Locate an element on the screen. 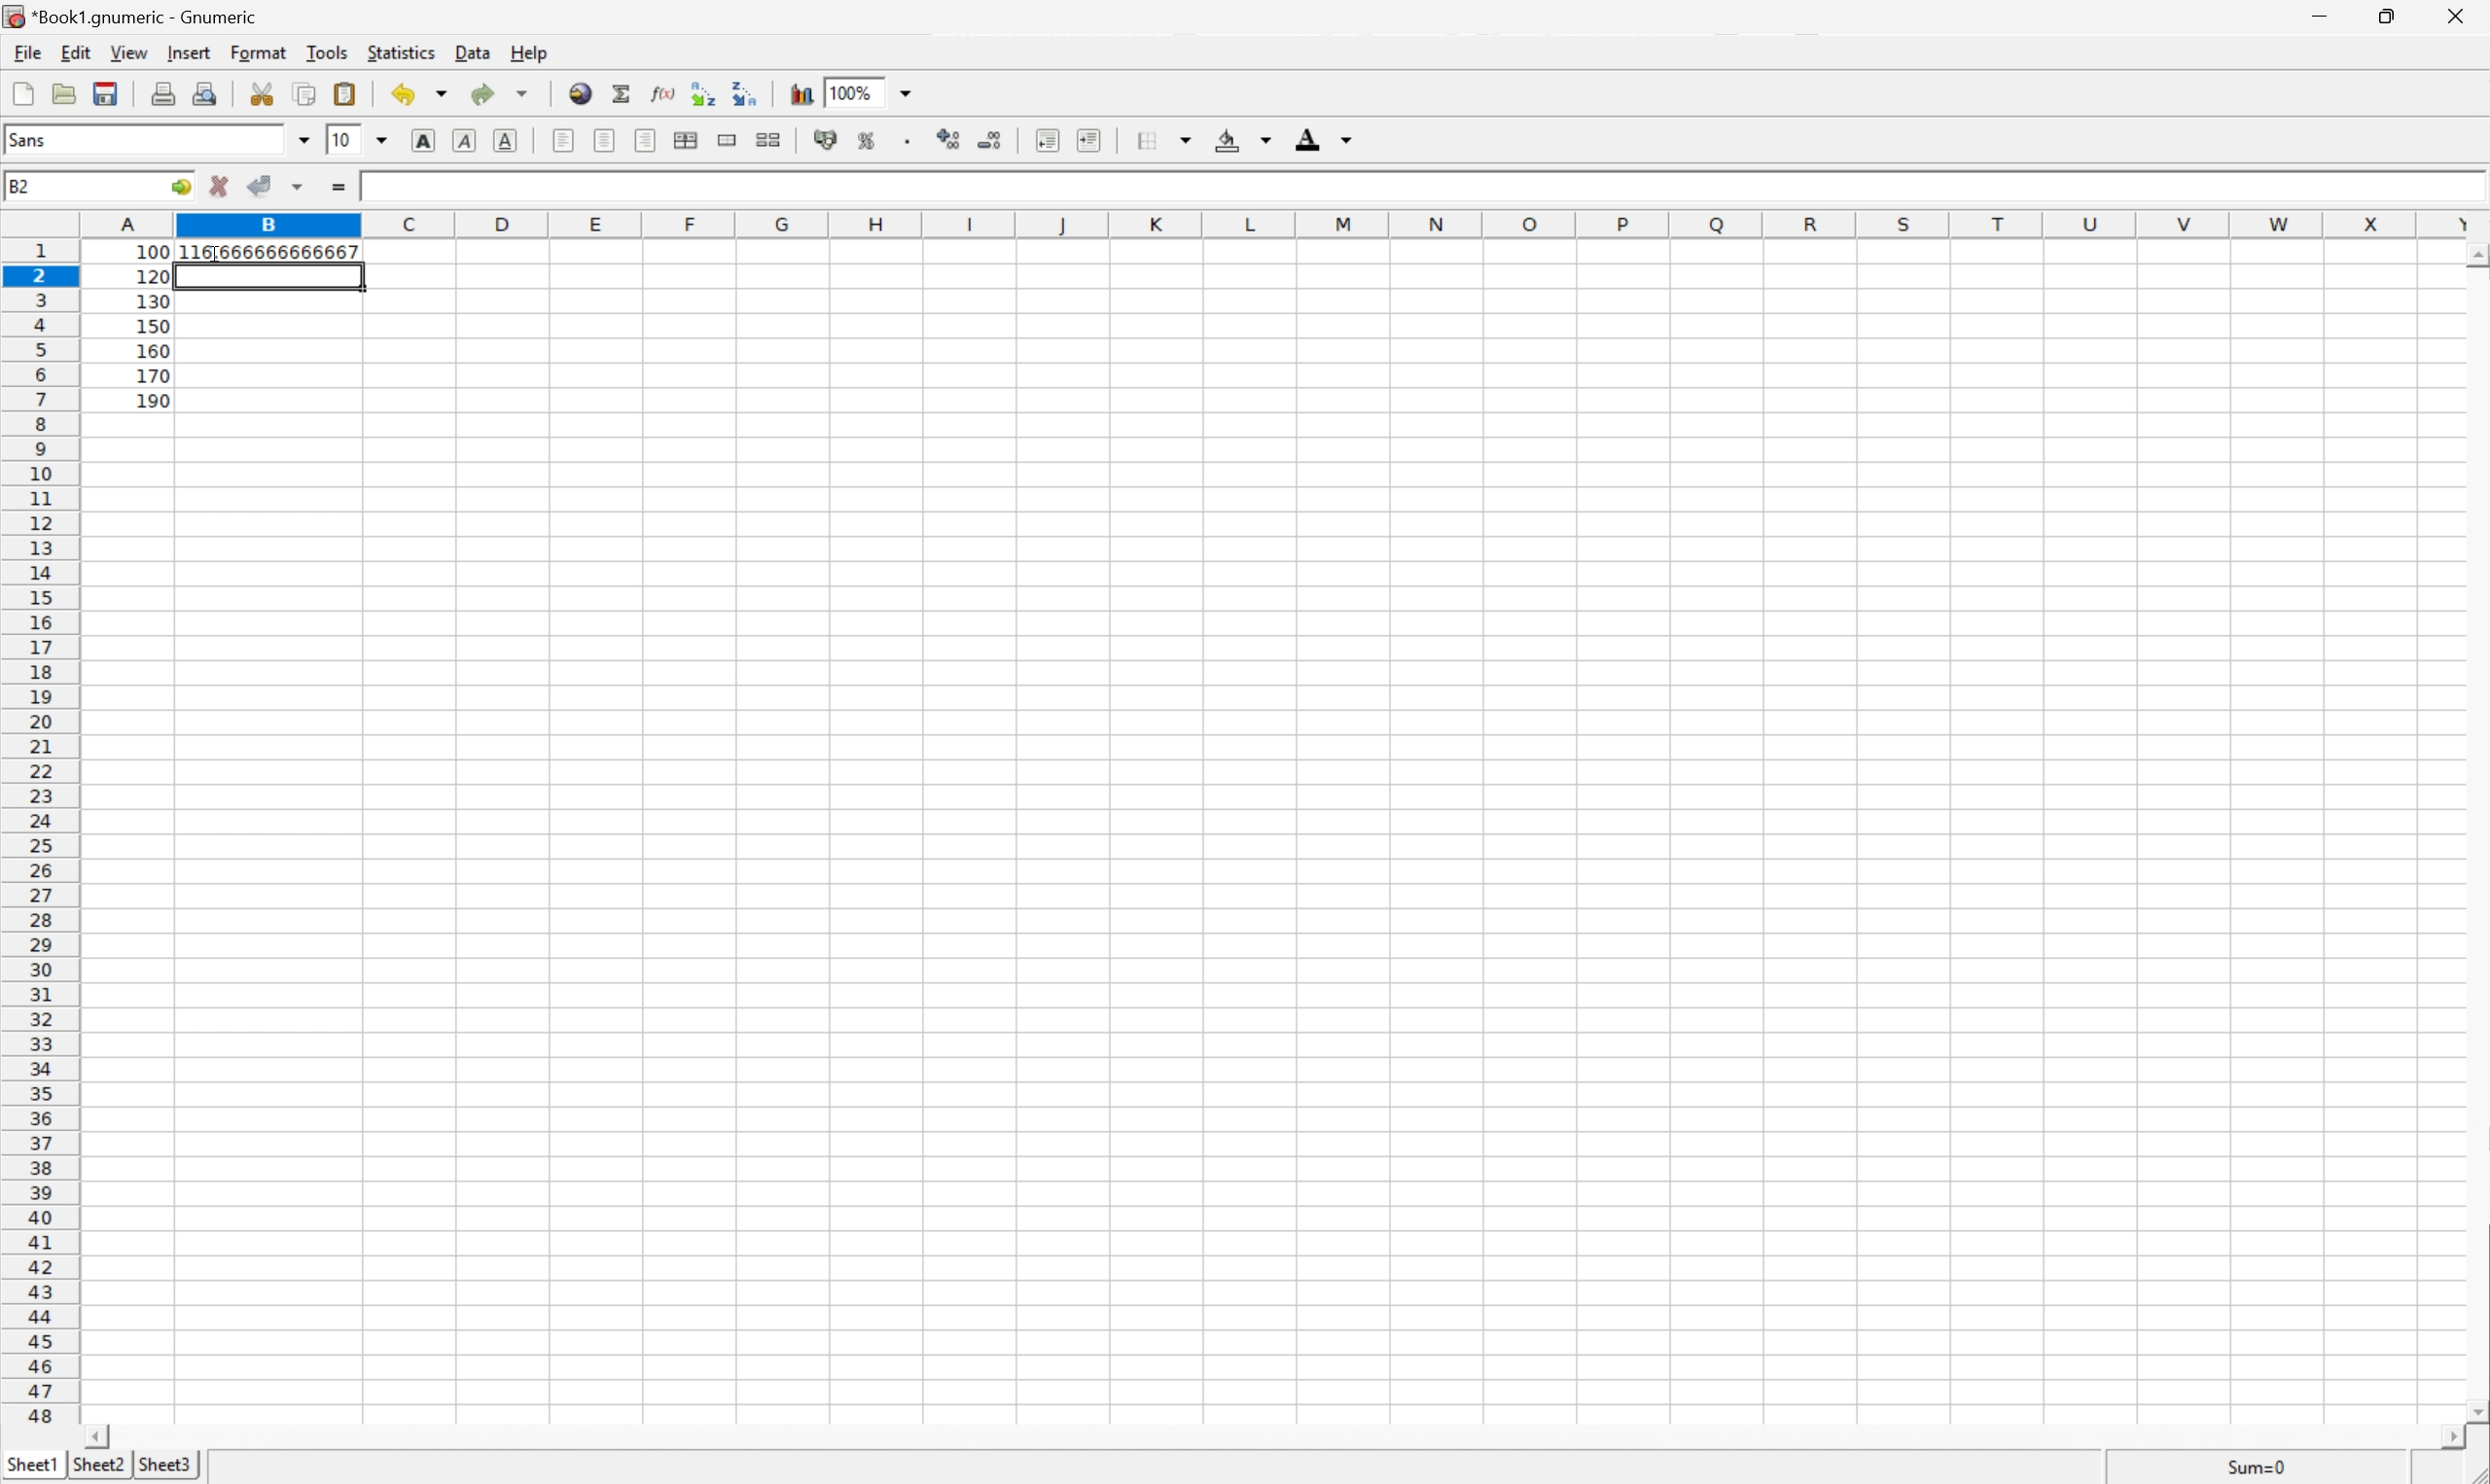 The width and height of the screenshot is (2490, 1484). 10 is located at coordinates (346, 138).